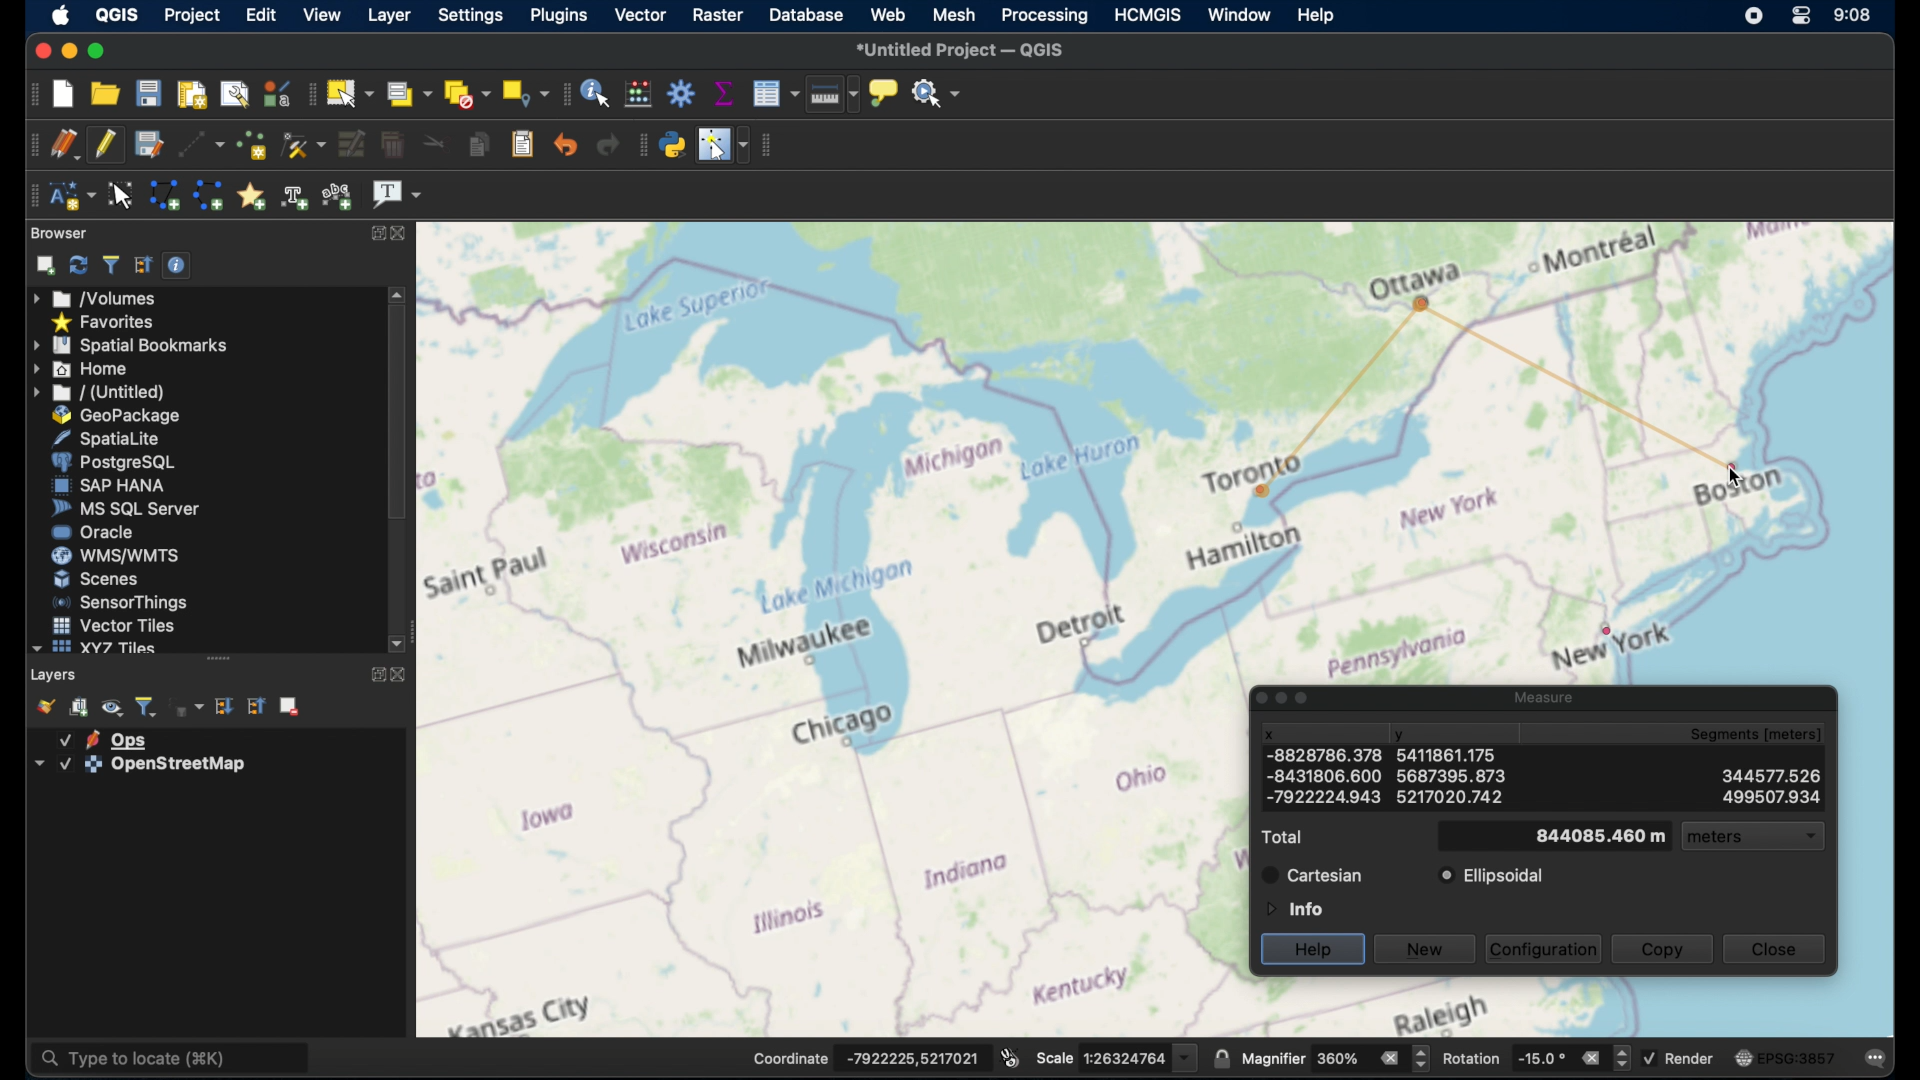 The height and width of the screenshot is (1080, 1920). What do you see at coordinates (56, 674) in the screenshot?
I see `layers` at bounding box center [56, 674].